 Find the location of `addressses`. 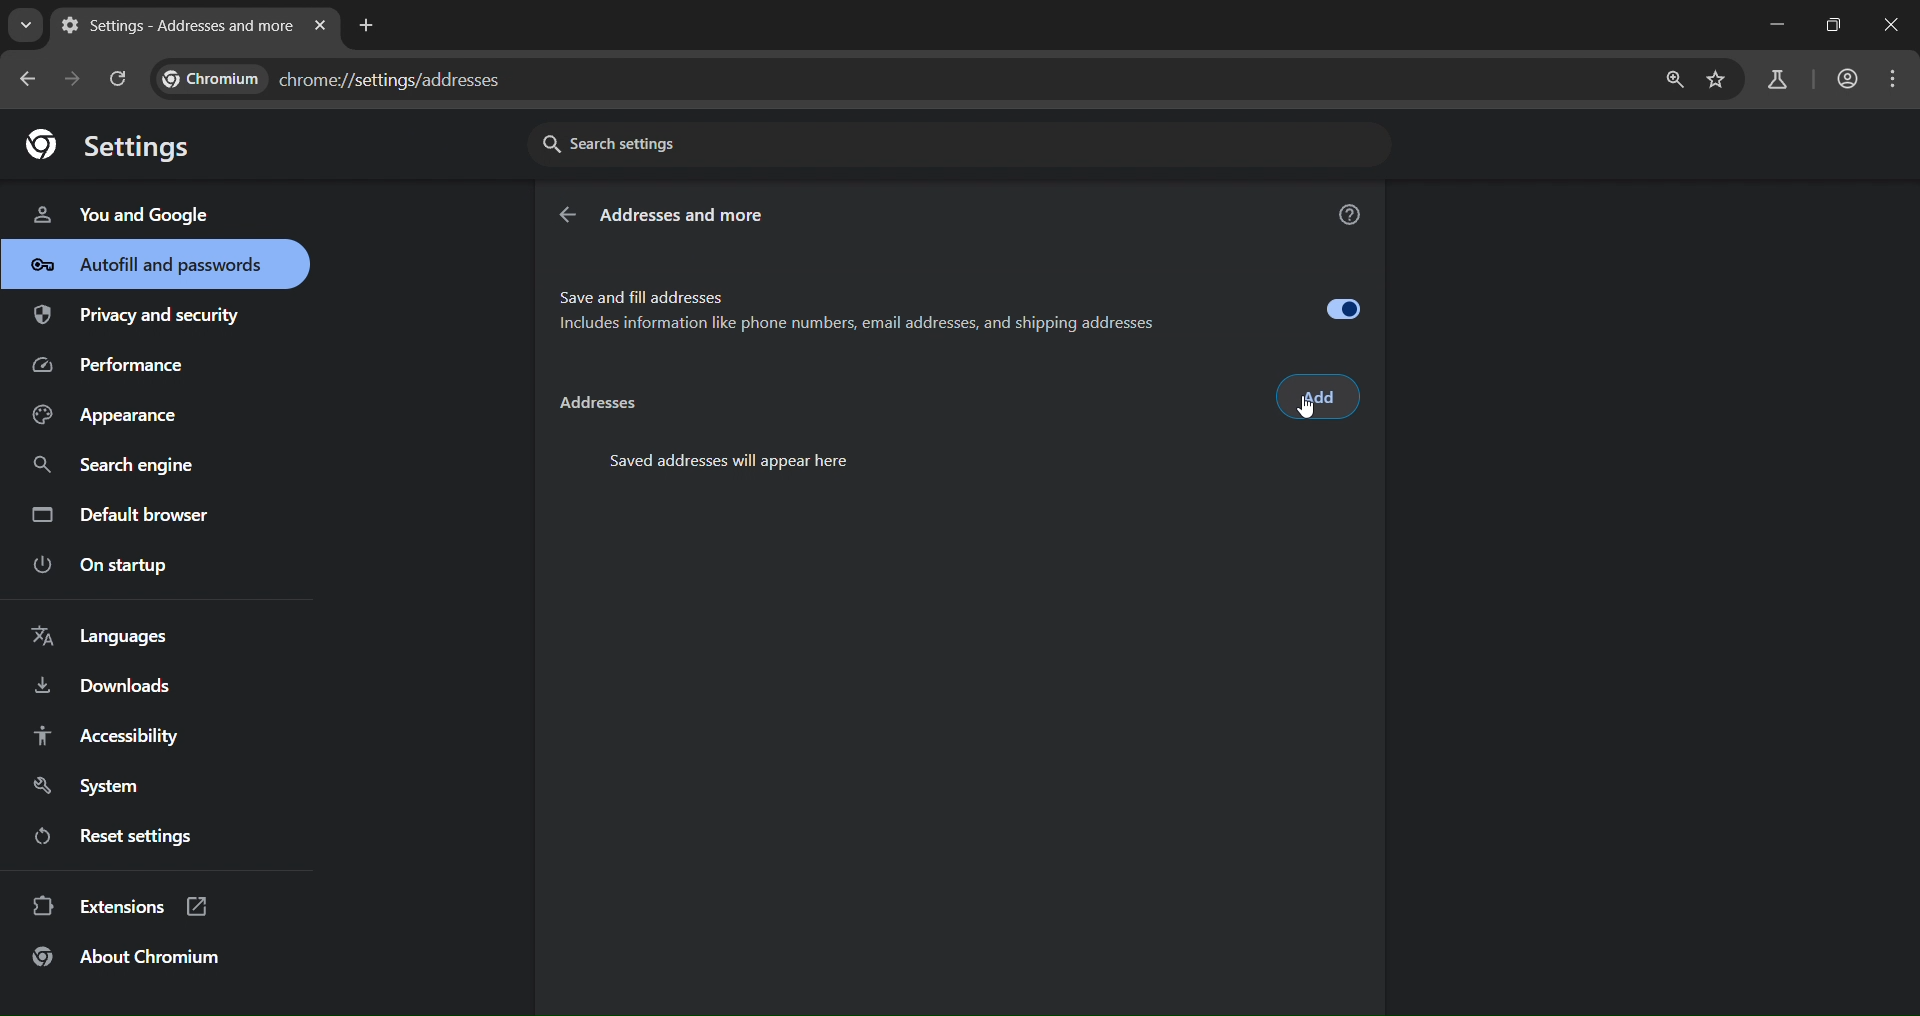

addressses is located at coordinates (595, 406).